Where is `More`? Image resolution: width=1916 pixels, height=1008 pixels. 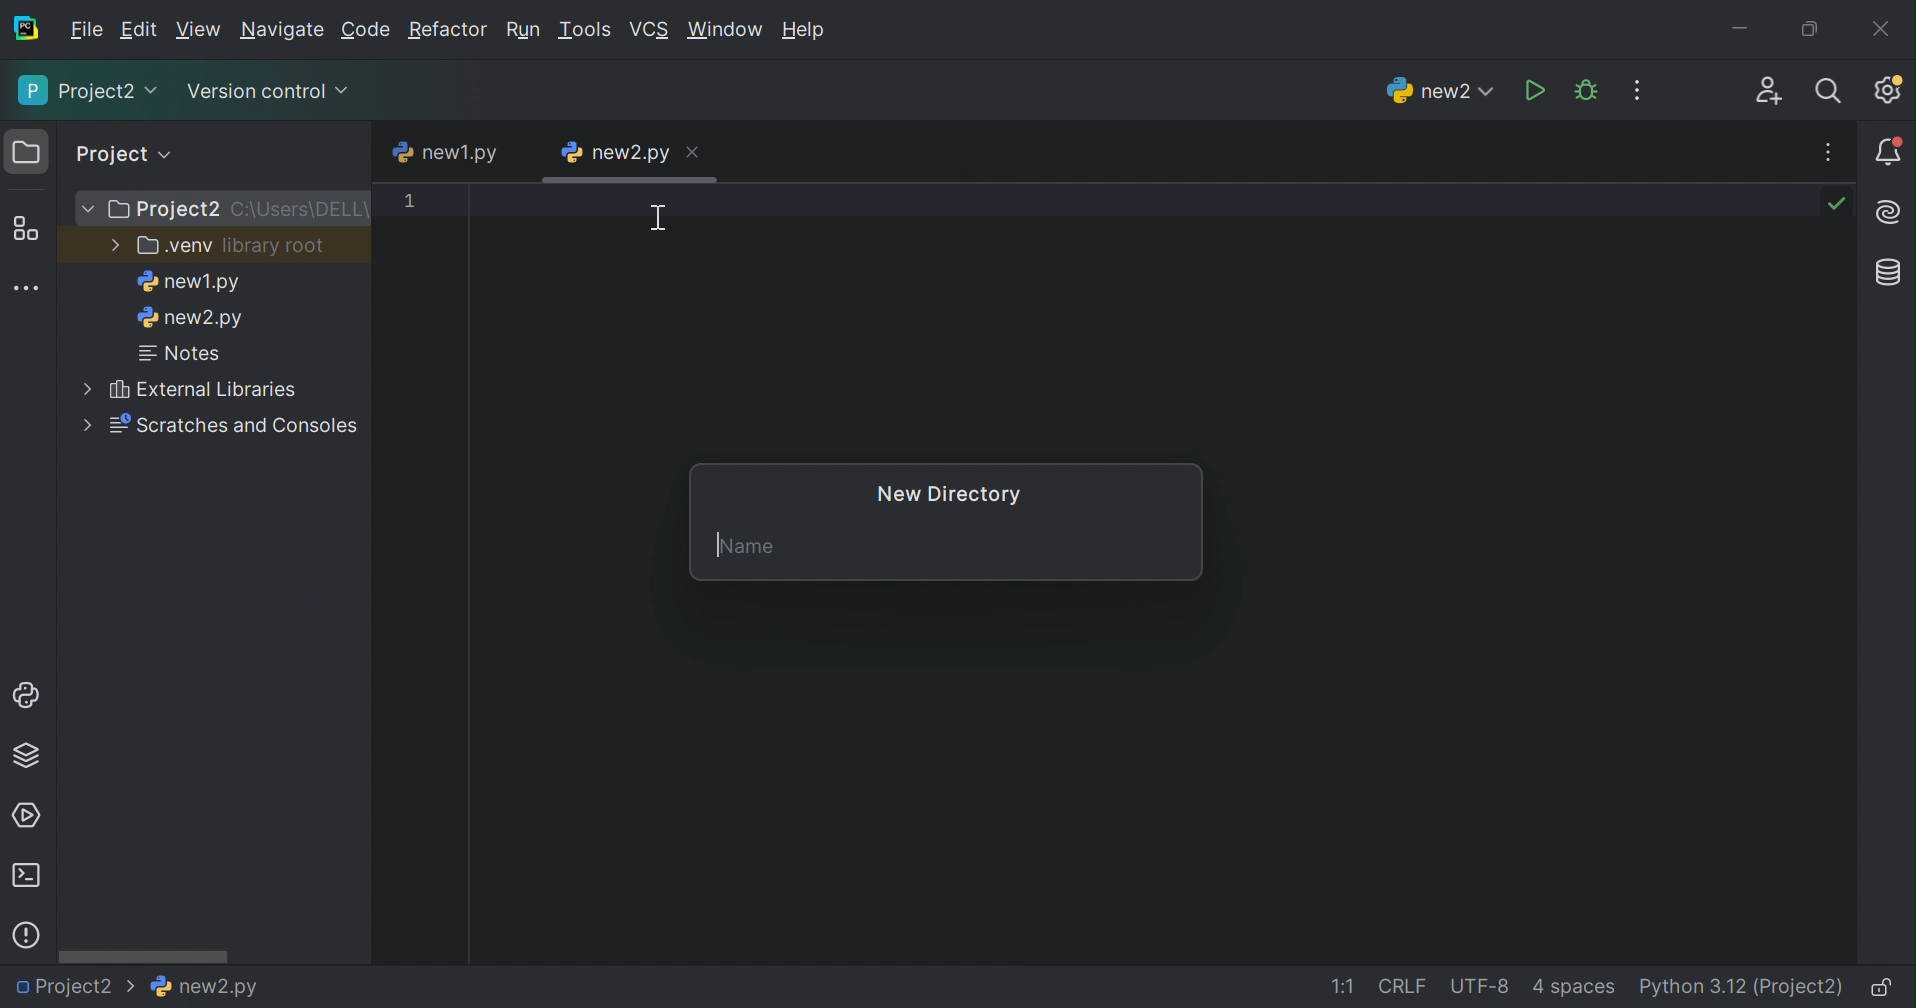
More is located at coordinates (112, 243).